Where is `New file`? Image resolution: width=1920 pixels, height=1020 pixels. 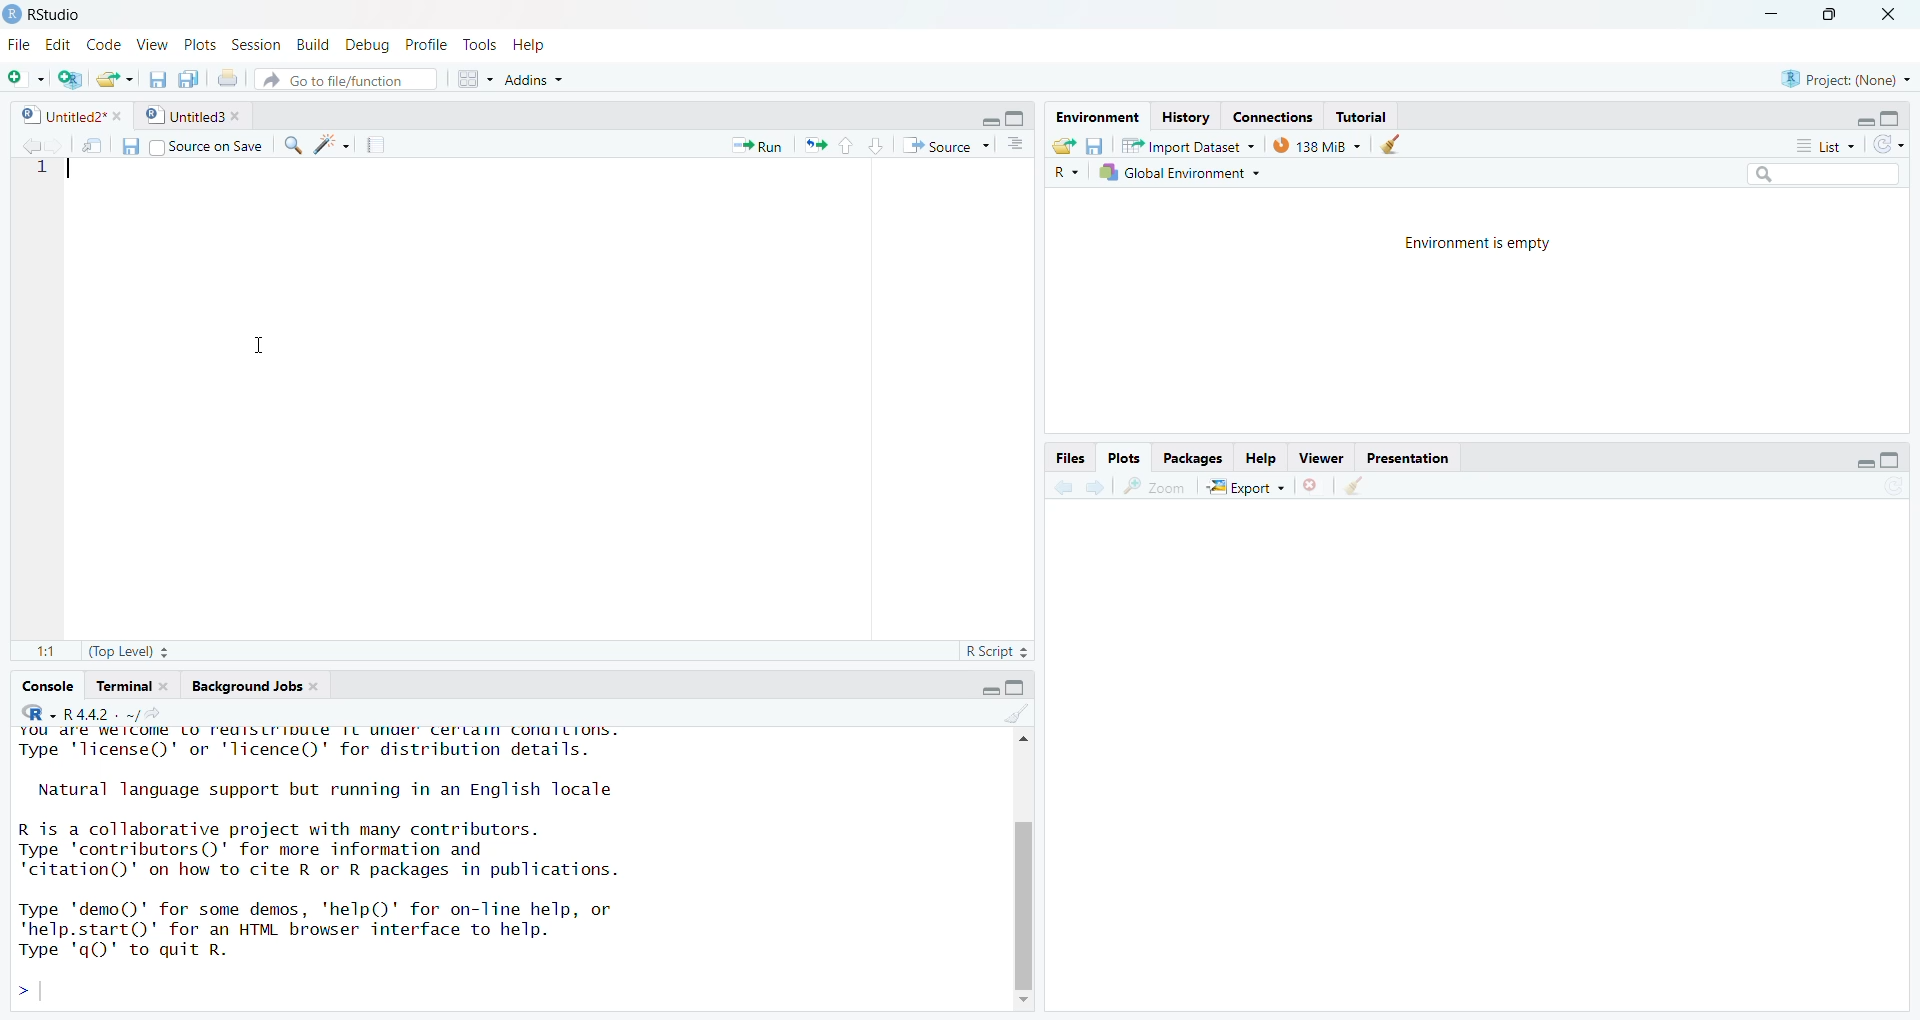 New file is located at coordinates (22, 73).